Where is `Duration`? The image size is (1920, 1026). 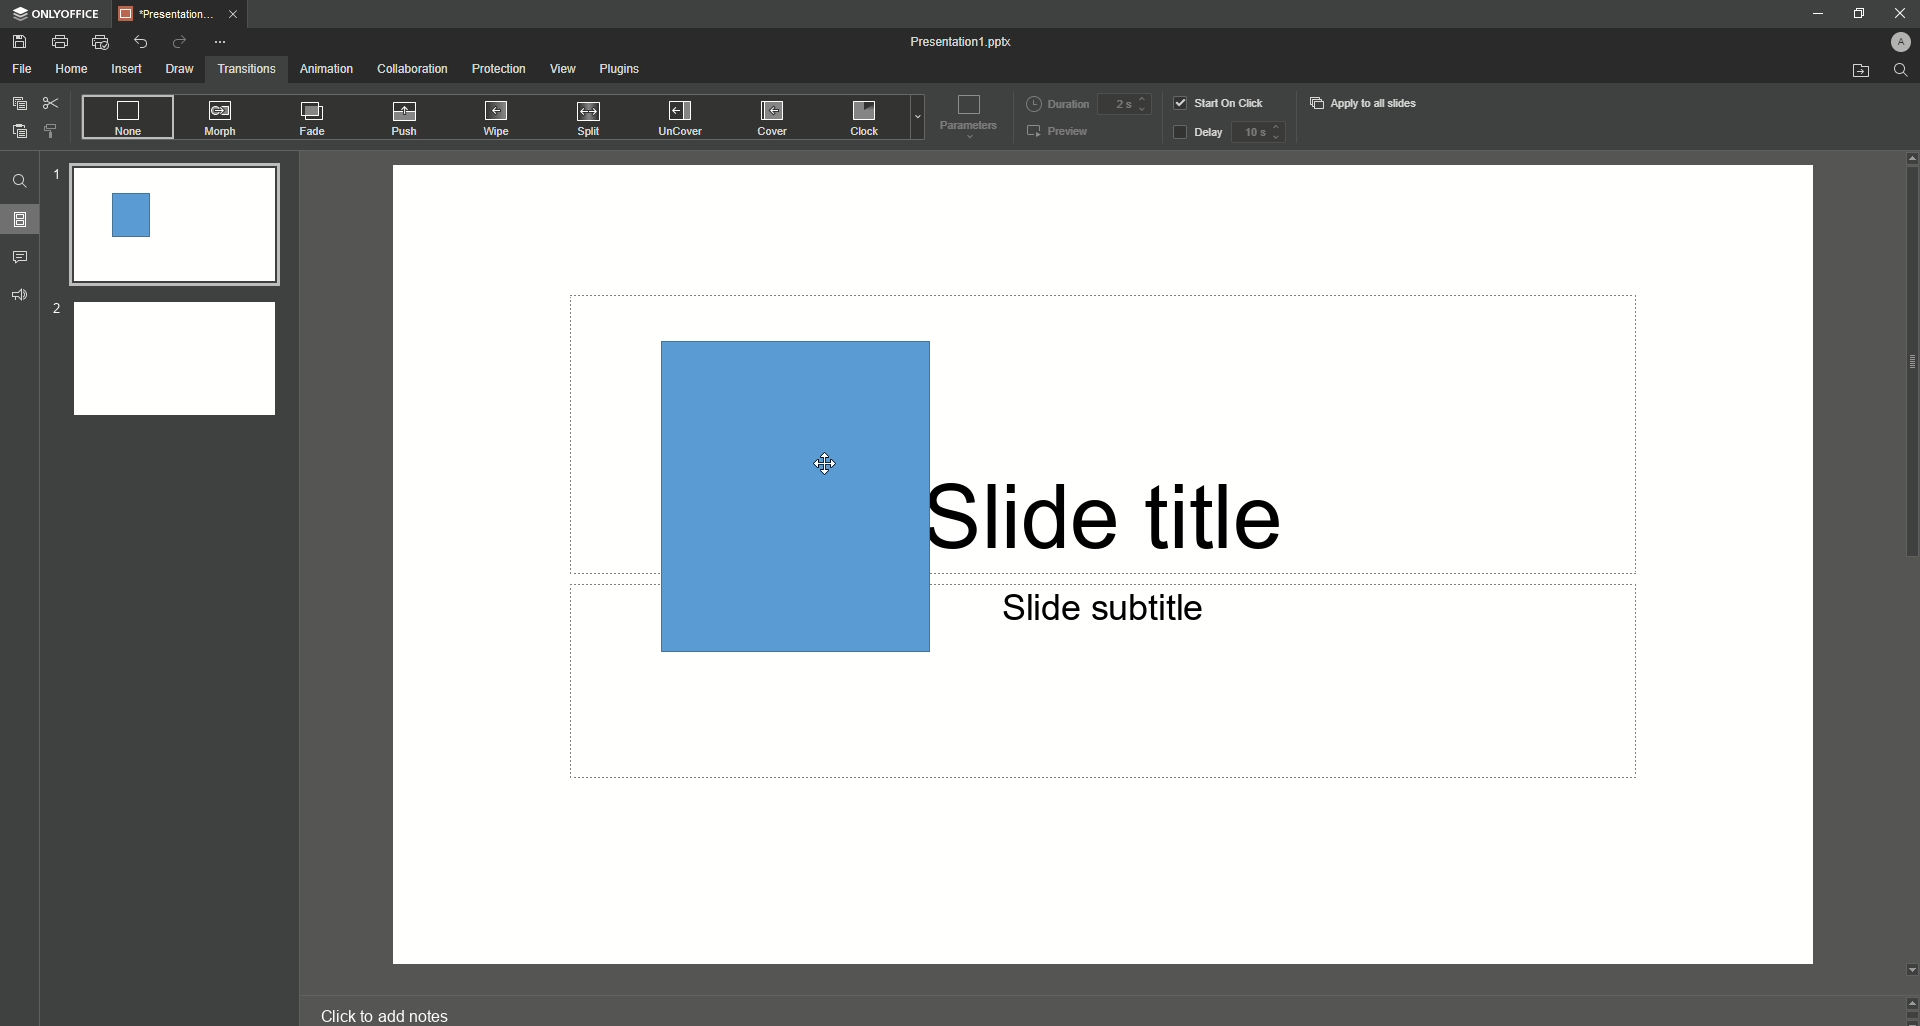 Duration is located at coordinates (1049, 102).